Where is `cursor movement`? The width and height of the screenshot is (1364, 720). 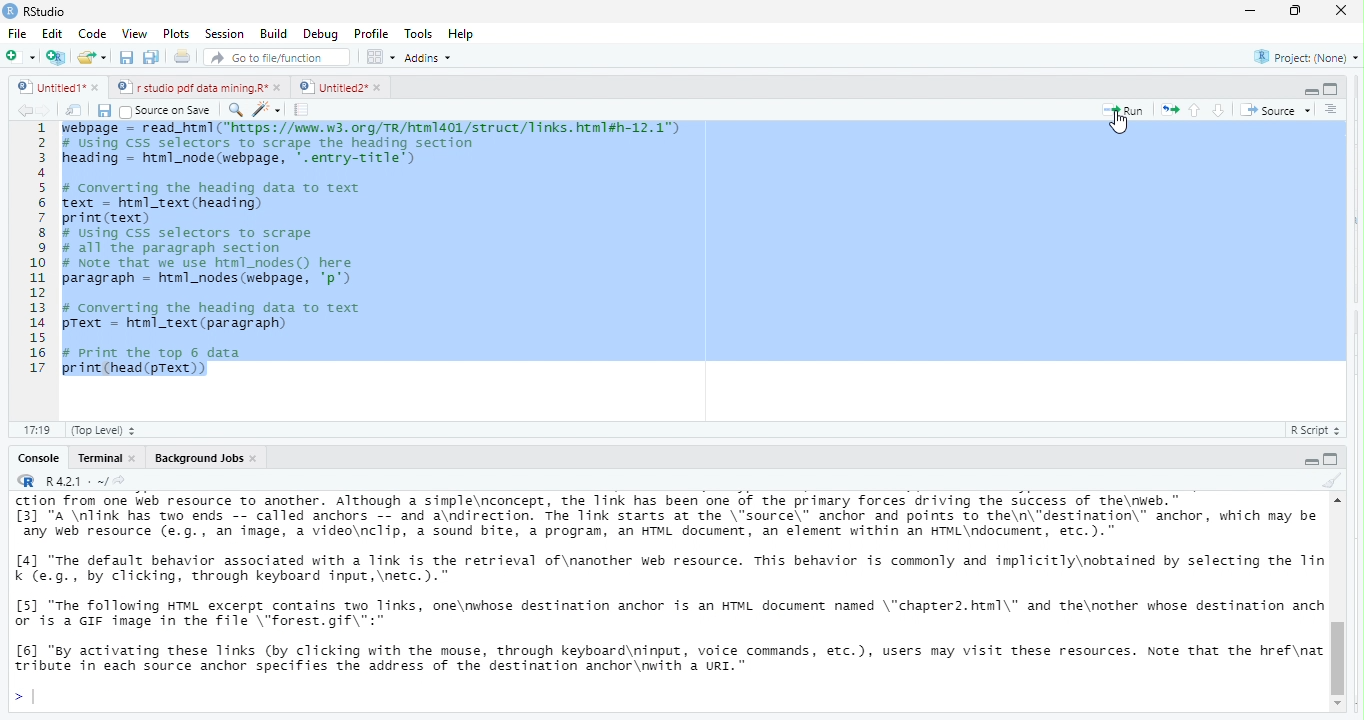 cursor movement is located at coordinates (1120, 123).